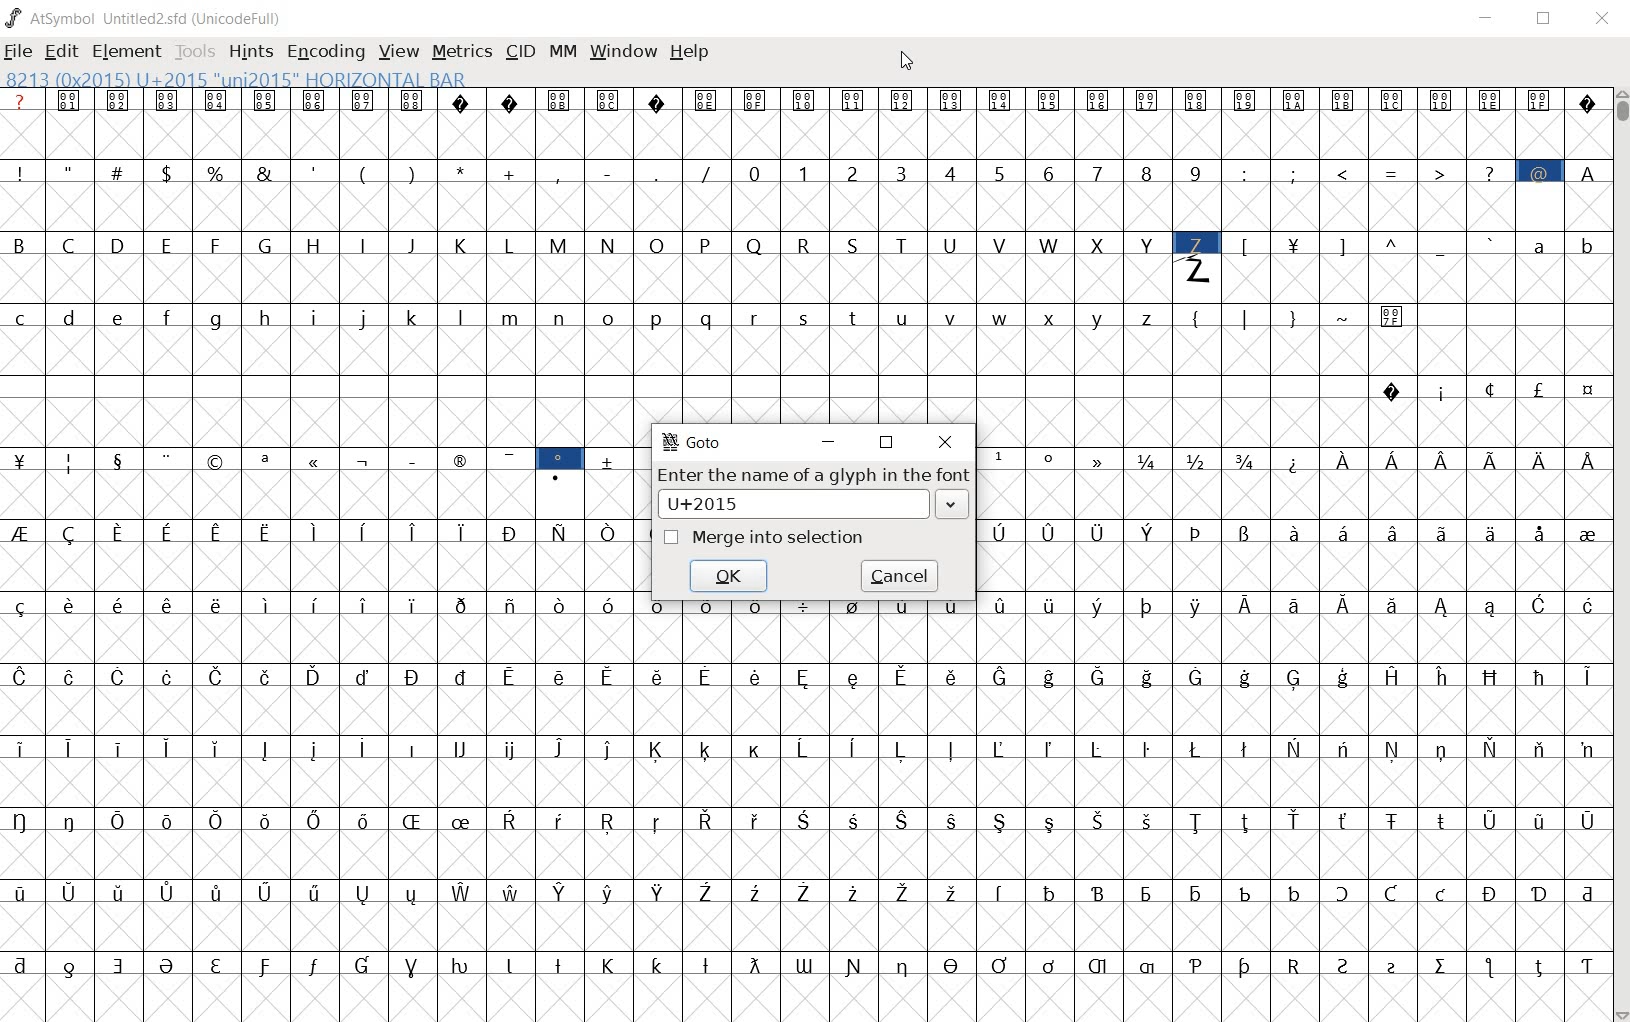 Image resolution: width=1630 pixels, height=1022 pixels. I want to click on 8213 (0x2015) U+2015 "uni2015" HORIZONTAL BAR, so click(234, 79).